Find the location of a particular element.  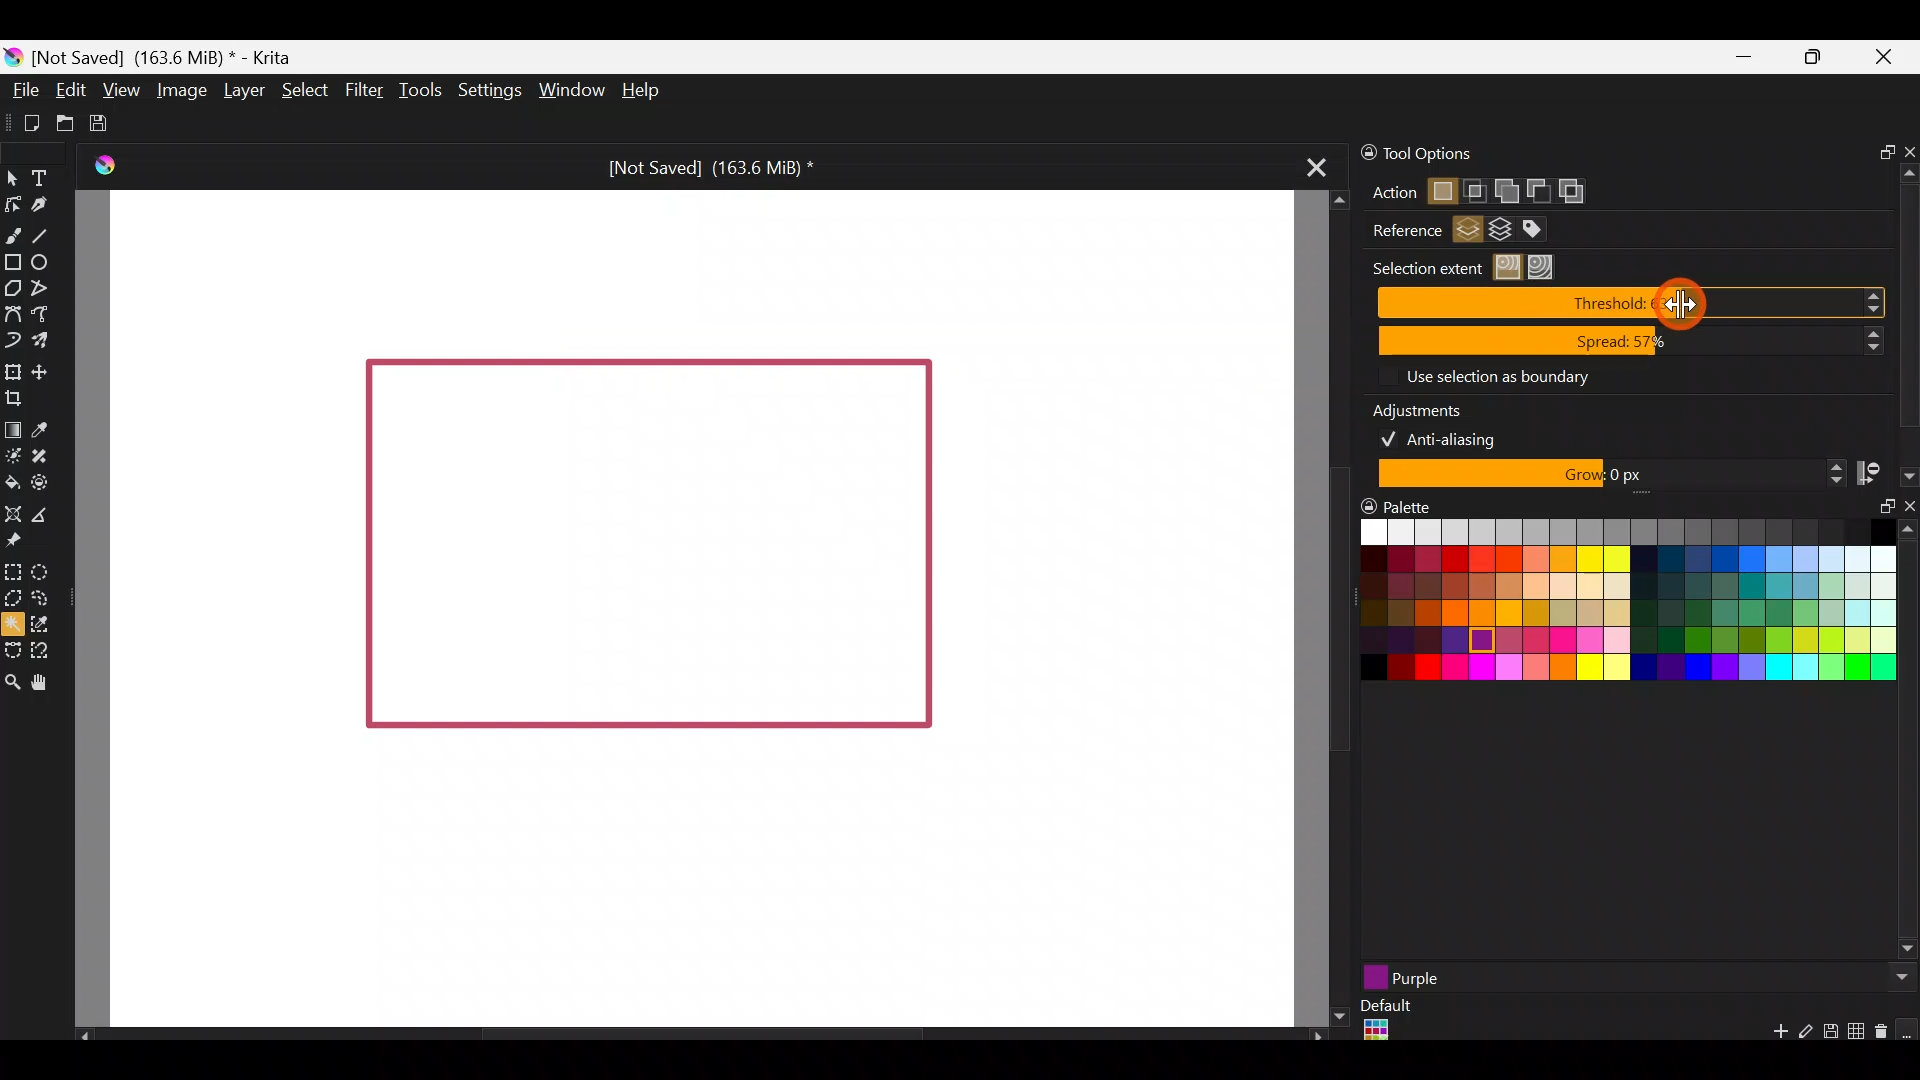

Krita logo is located at coordinates (14, 56).